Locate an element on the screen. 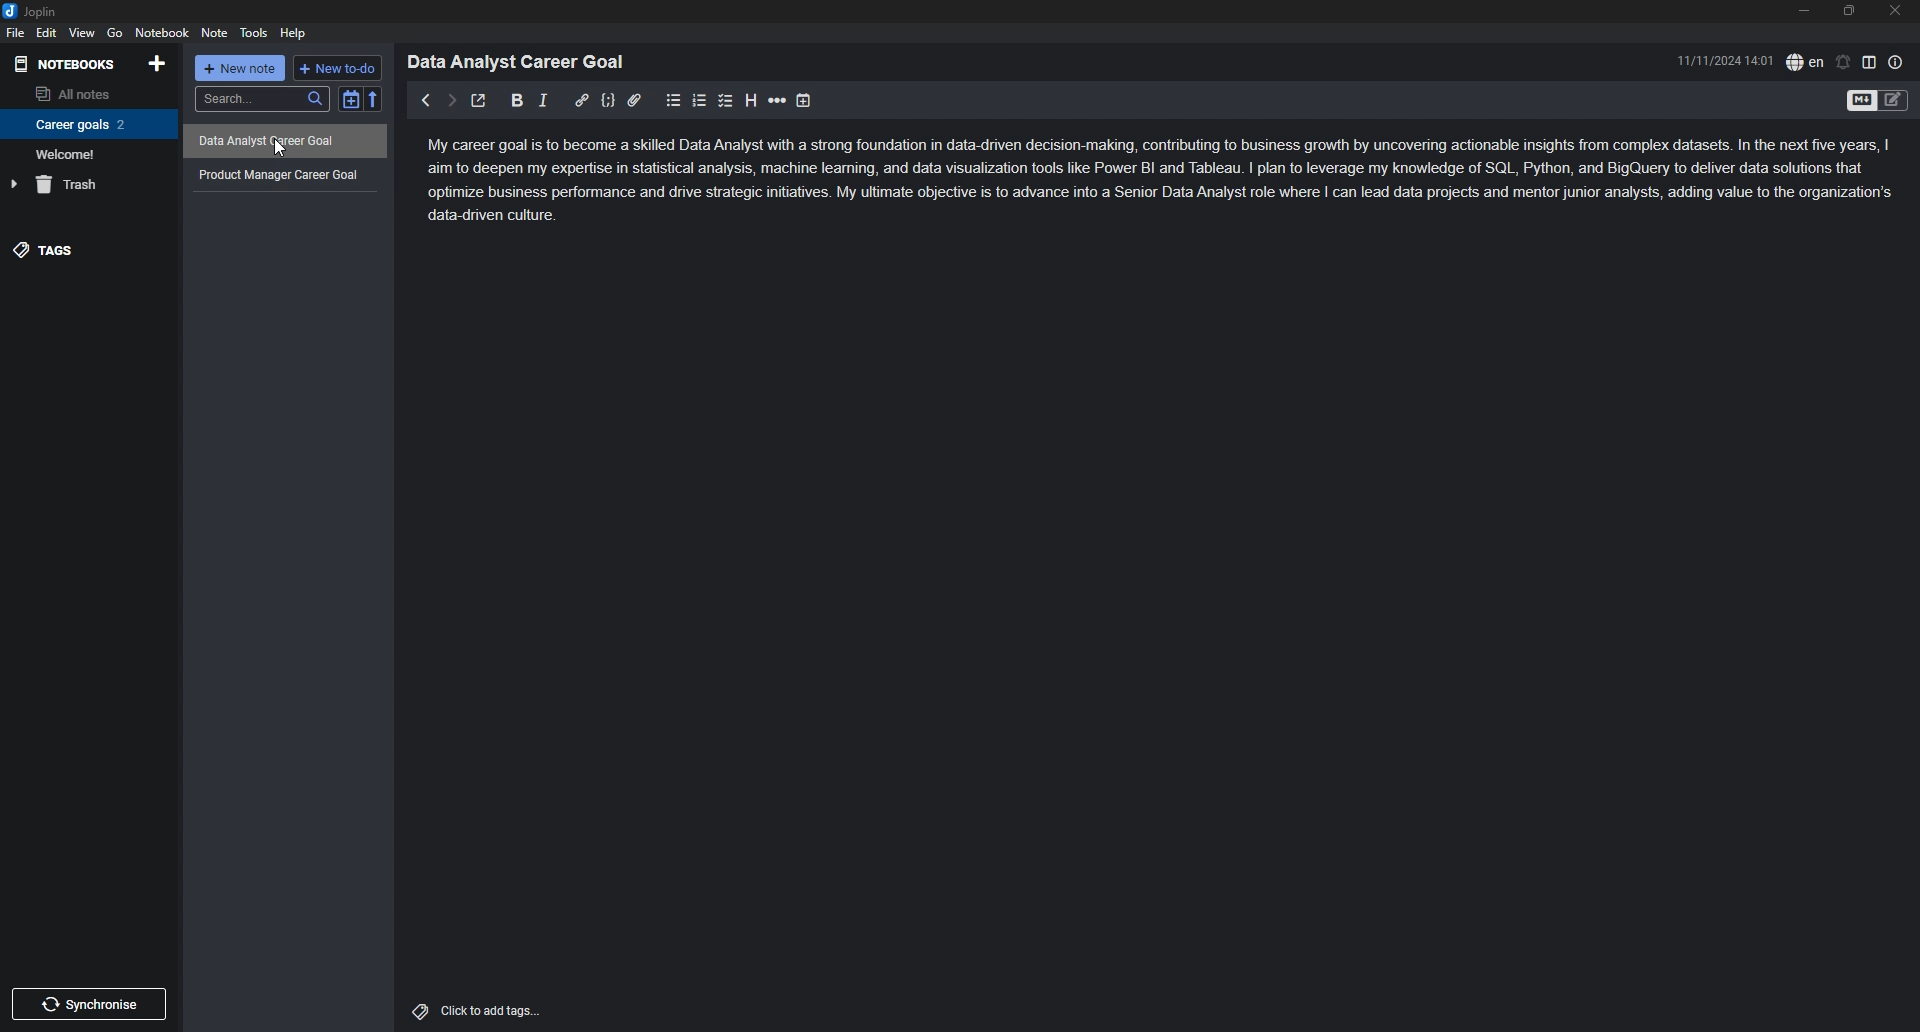 The height and width of the screenshot is (1032, 1920). set alarm is located at coordinates (1844, 62).